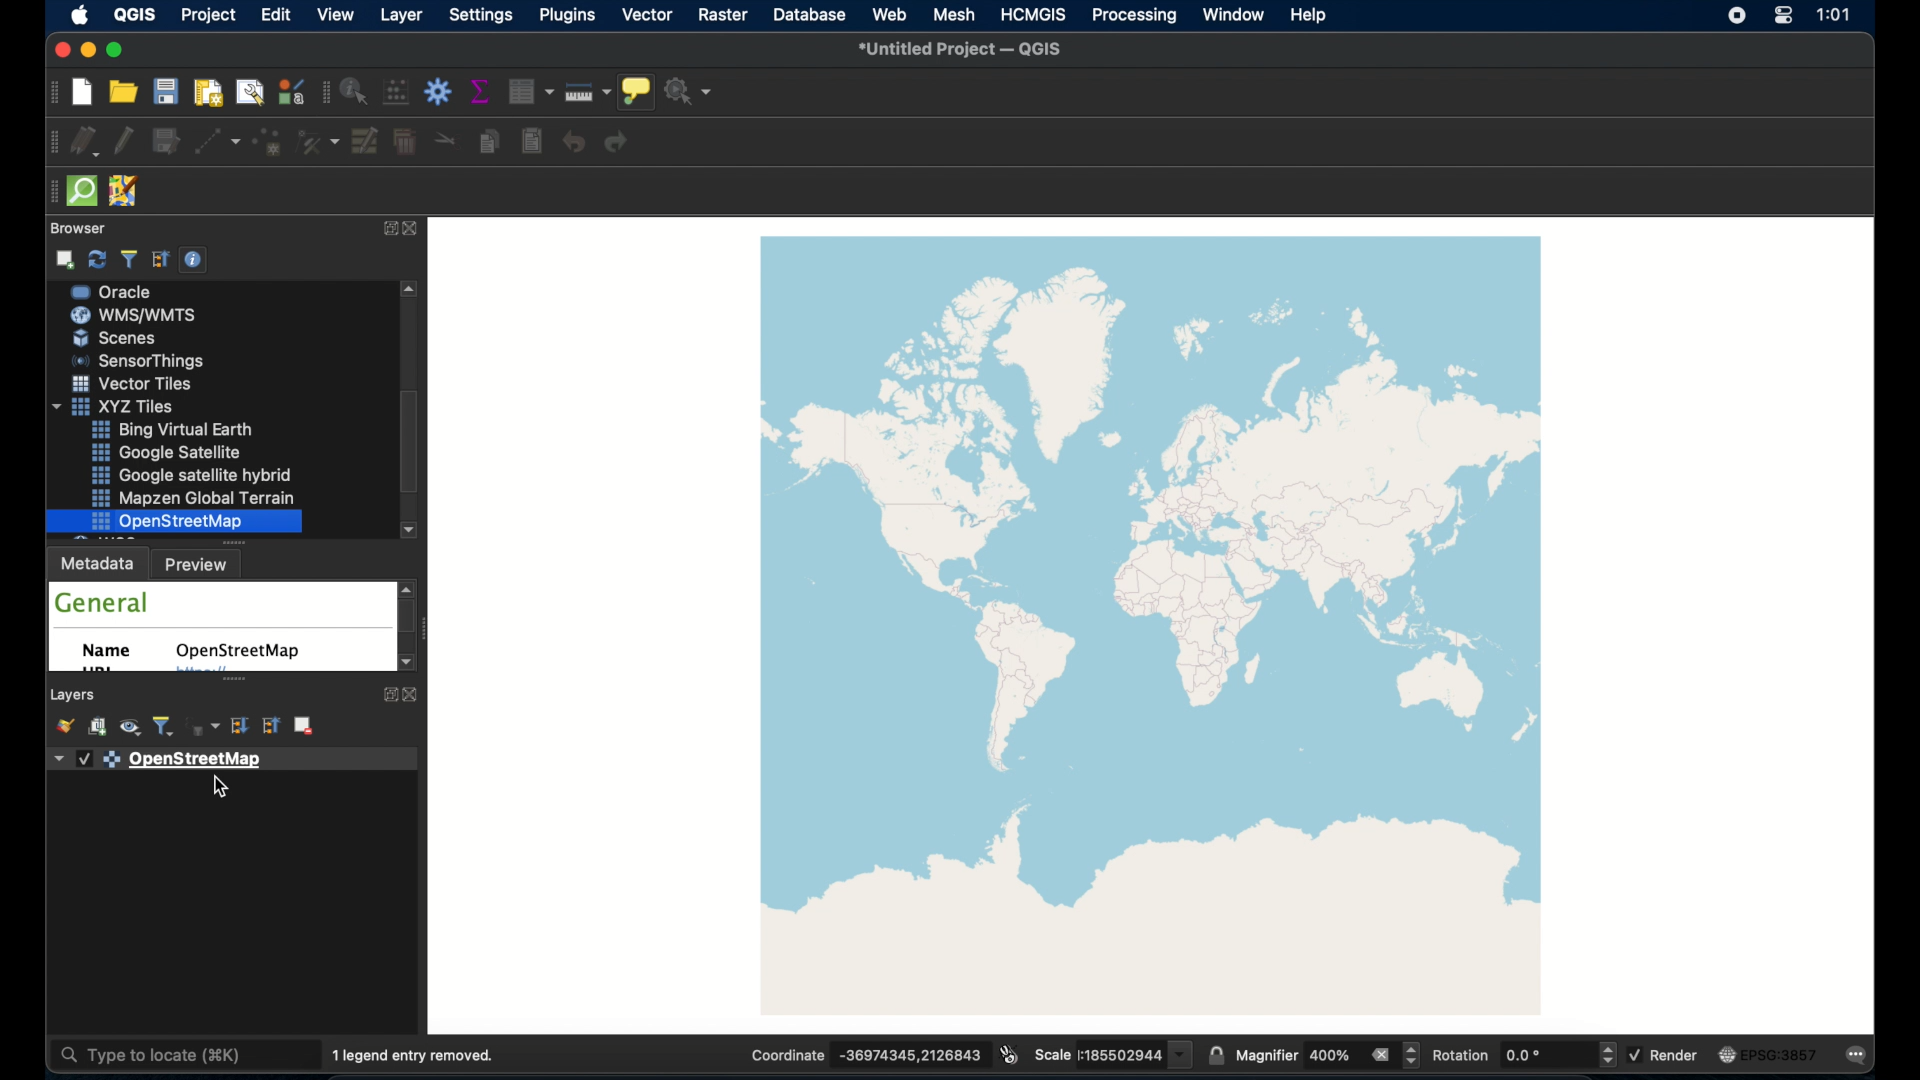 This screenshot has width=1920, height=1080. What do you see at coordinates (60, 50) in the screenshot?
I see `close` at bounding box center [60, 50].